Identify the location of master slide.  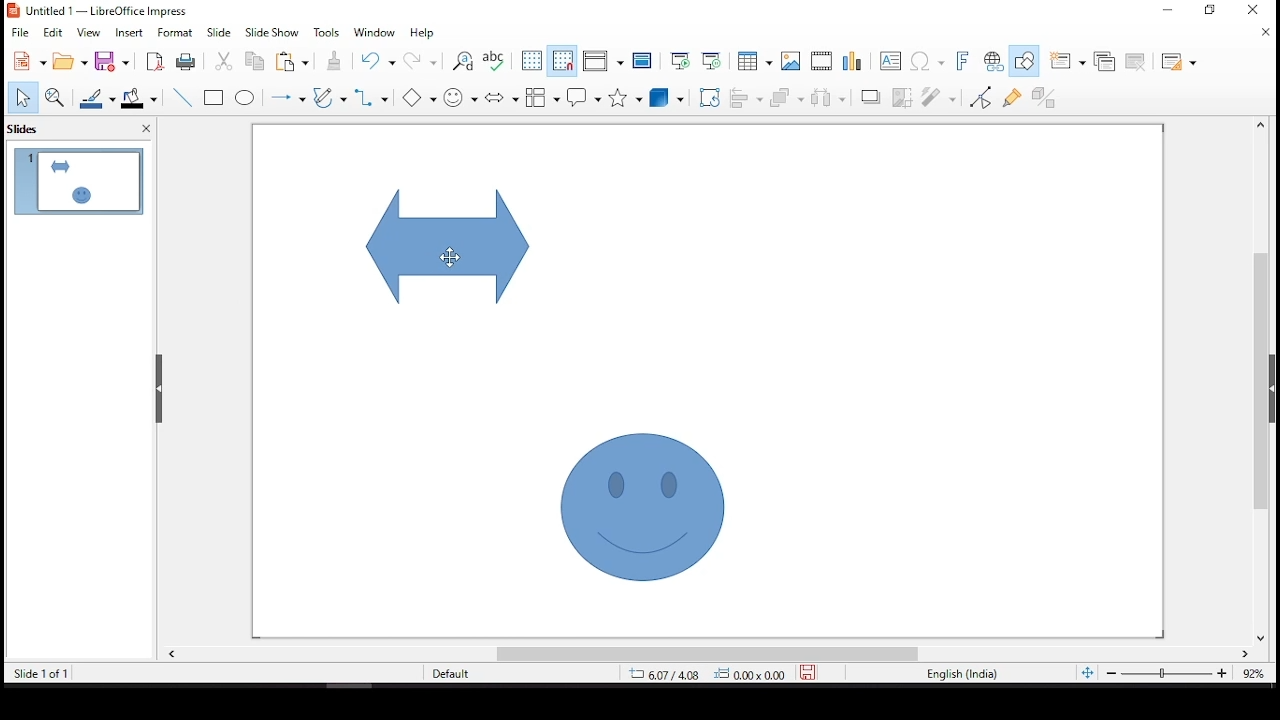
(644, 63).